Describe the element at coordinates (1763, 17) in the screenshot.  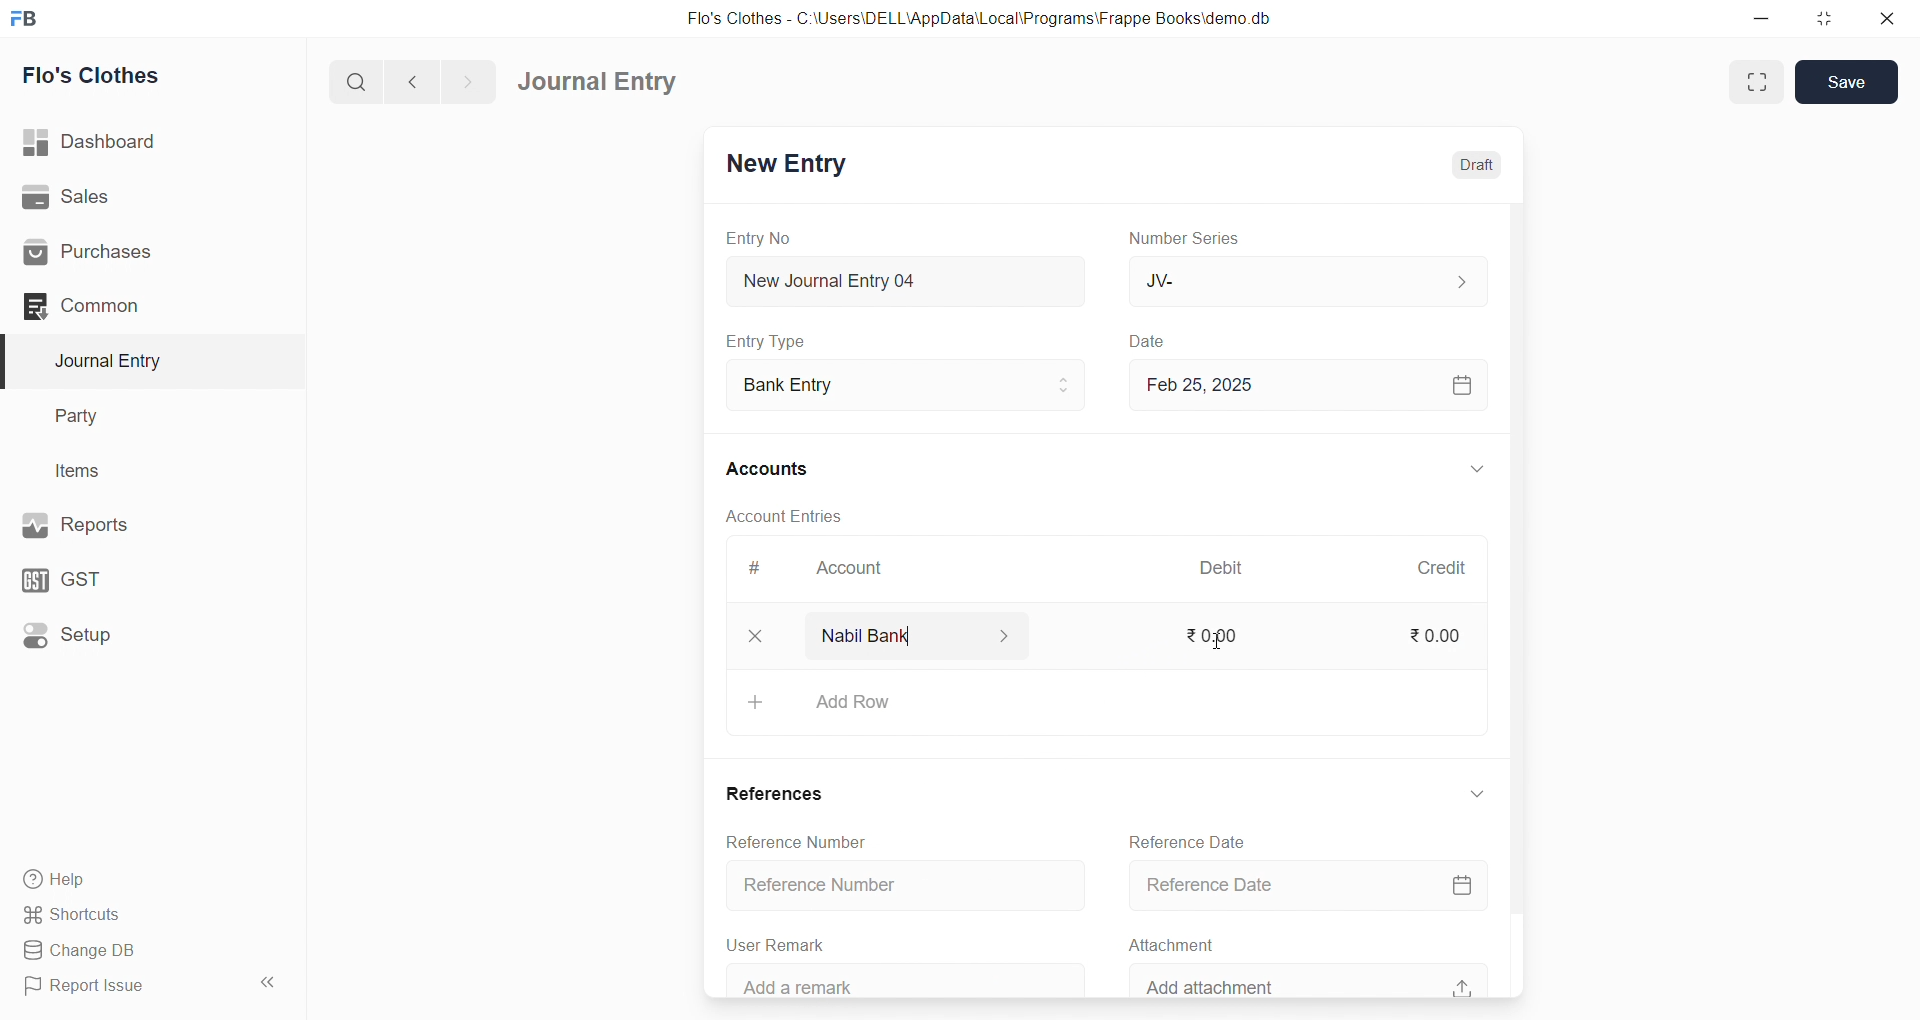
I see `minimize` at that location.